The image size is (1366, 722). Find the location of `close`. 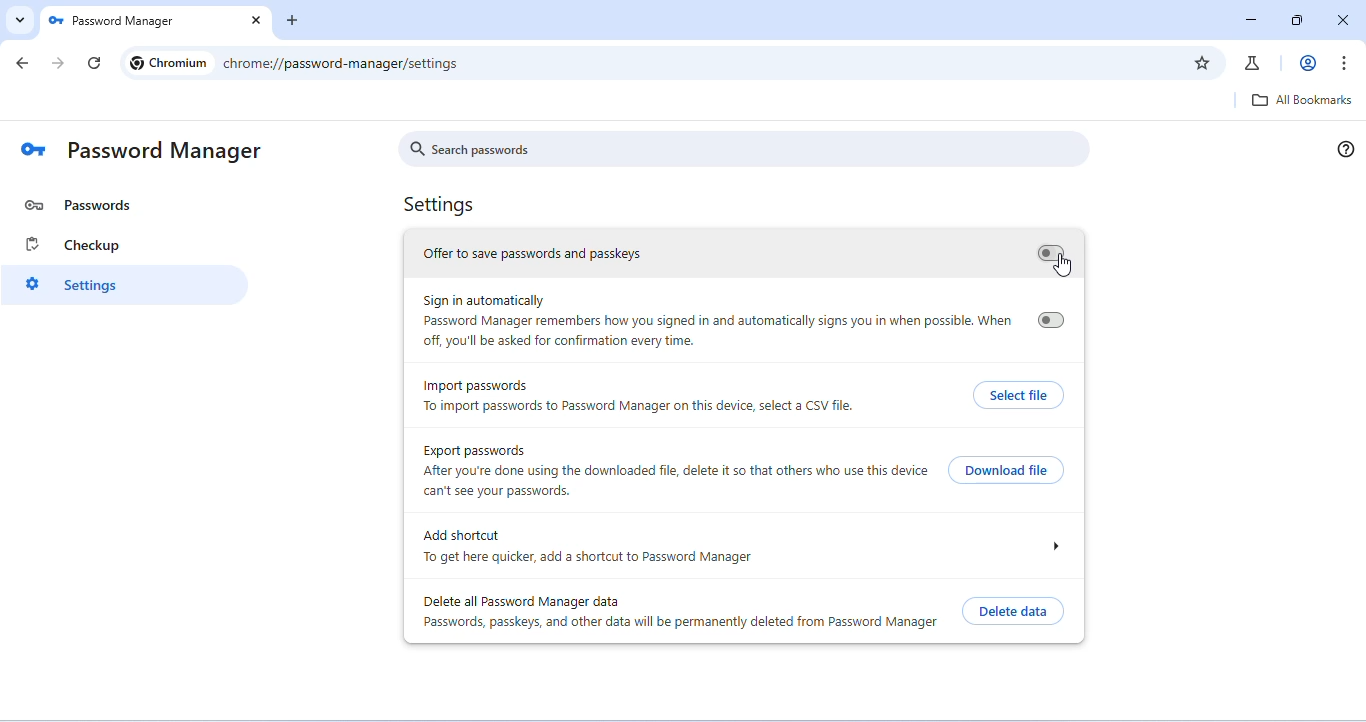

close is located at coordinates (1346, 21).